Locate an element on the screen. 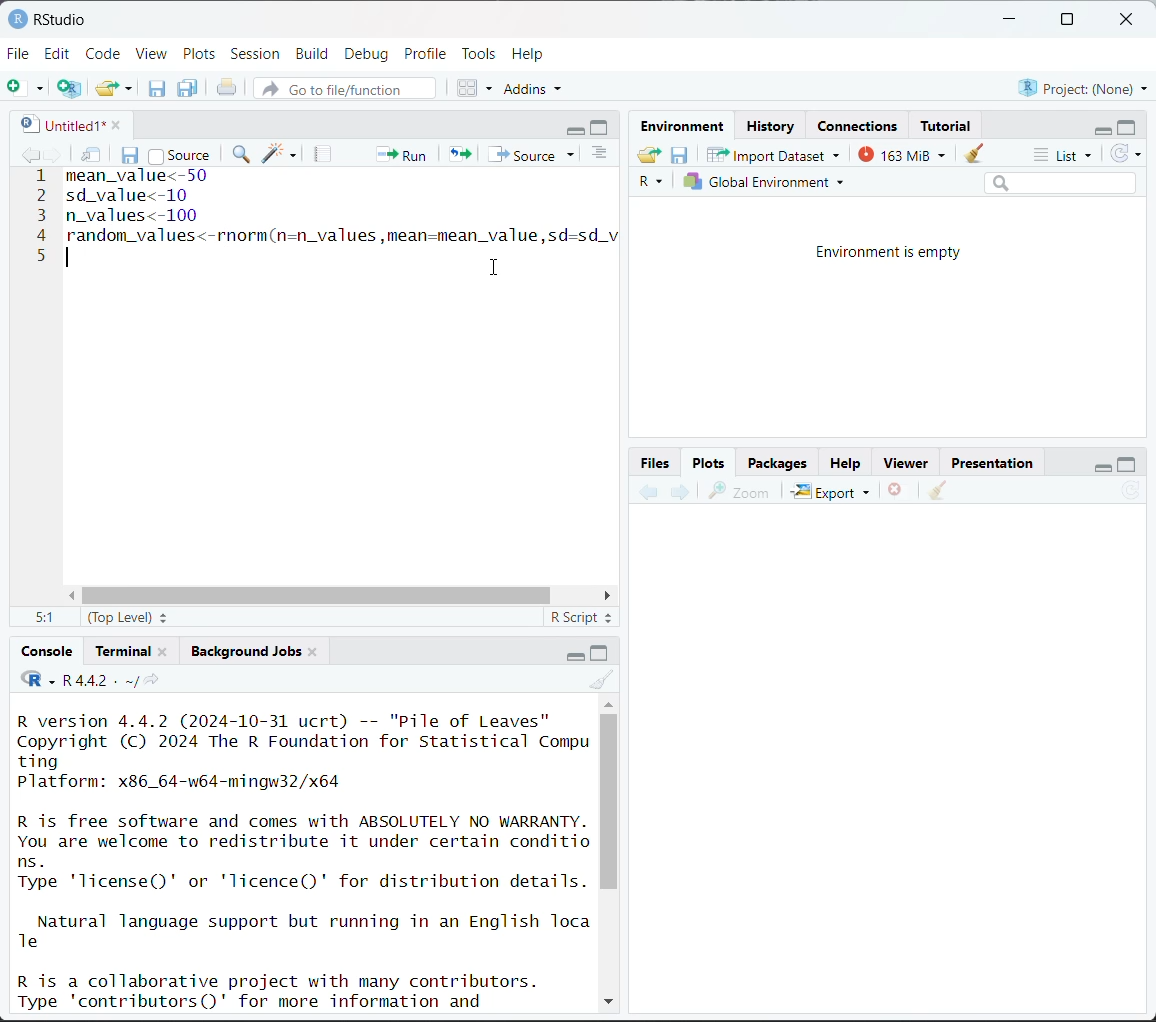 Image resolution: width=1156 pixels, height=1022 pixels. clear objects from workspace is located at coordinates (969, 150).